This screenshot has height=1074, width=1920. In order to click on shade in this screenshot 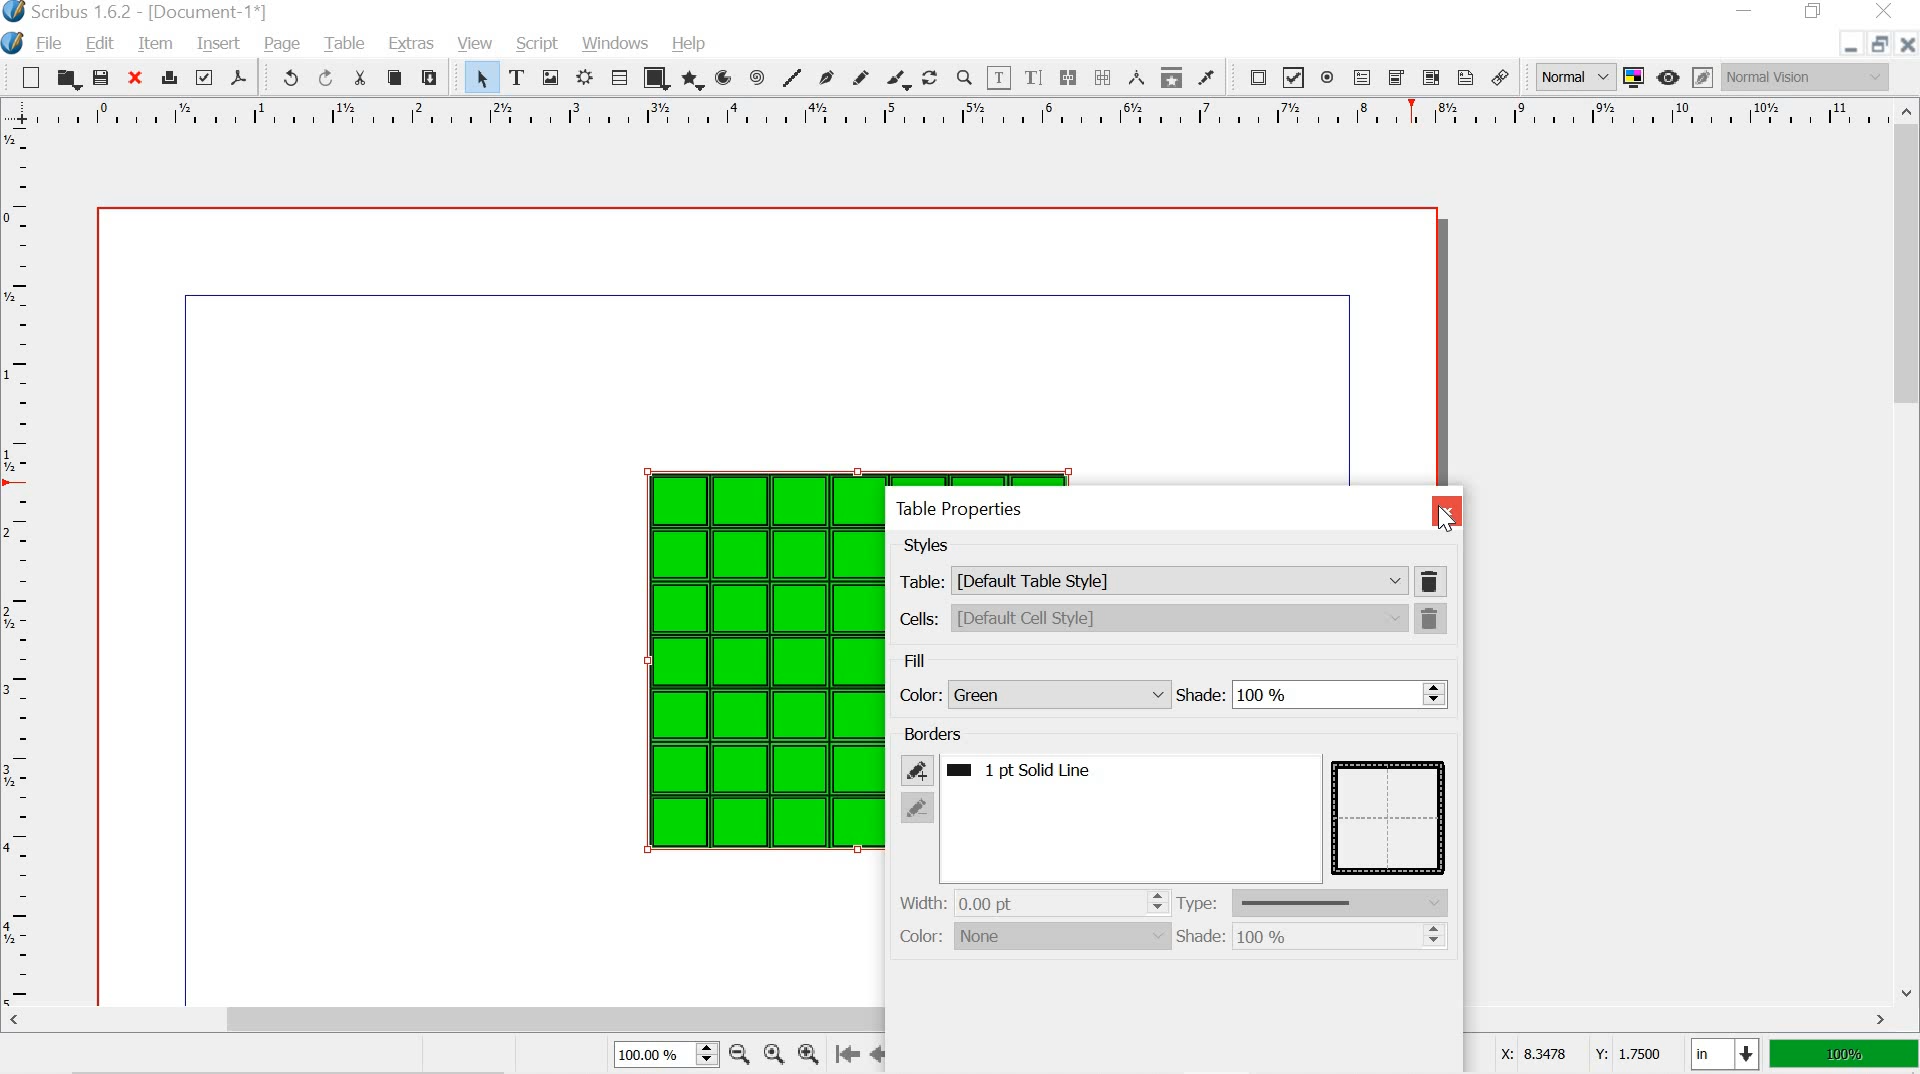, I will do `click(1295, 696)`.